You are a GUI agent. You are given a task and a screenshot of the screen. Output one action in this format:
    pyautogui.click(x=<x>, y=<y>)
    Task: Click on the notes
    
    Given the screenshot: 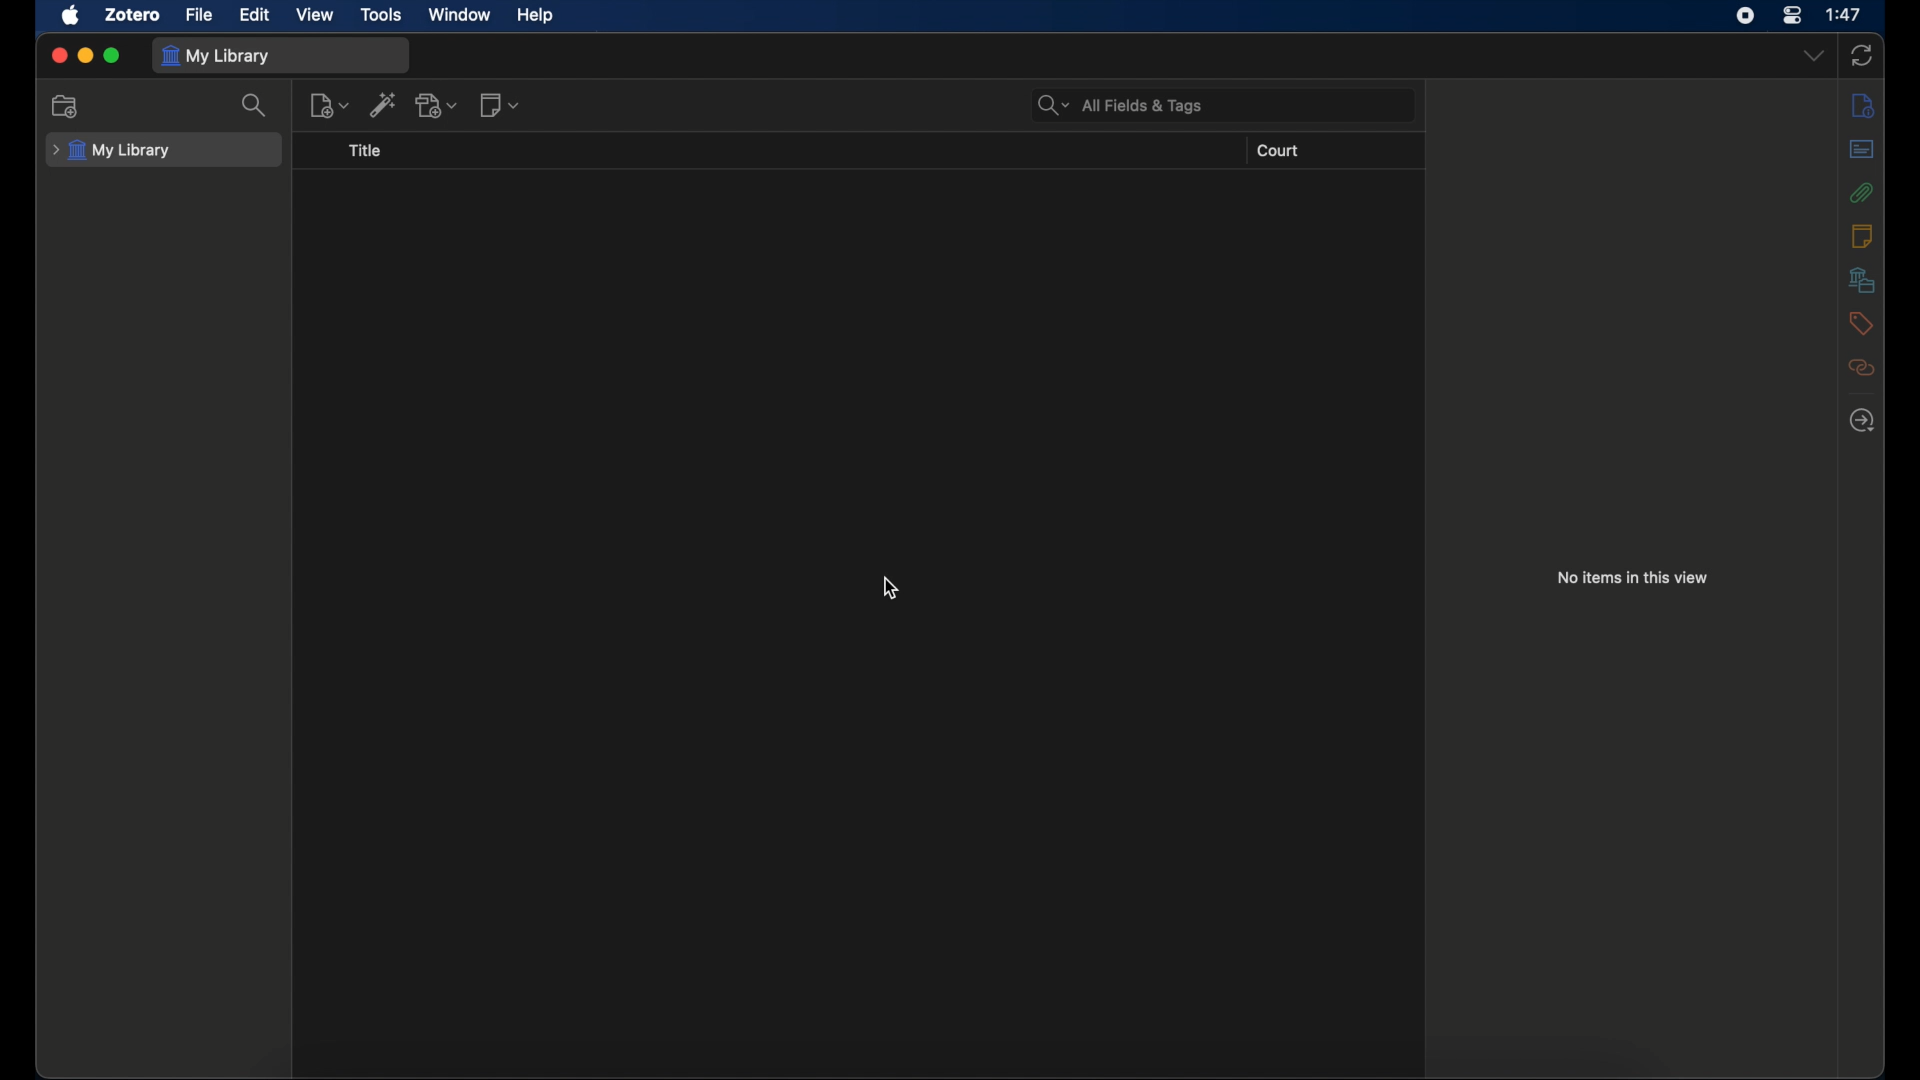 What is the action you would take?
    pyautogui.click(x=1860, y=235)
    